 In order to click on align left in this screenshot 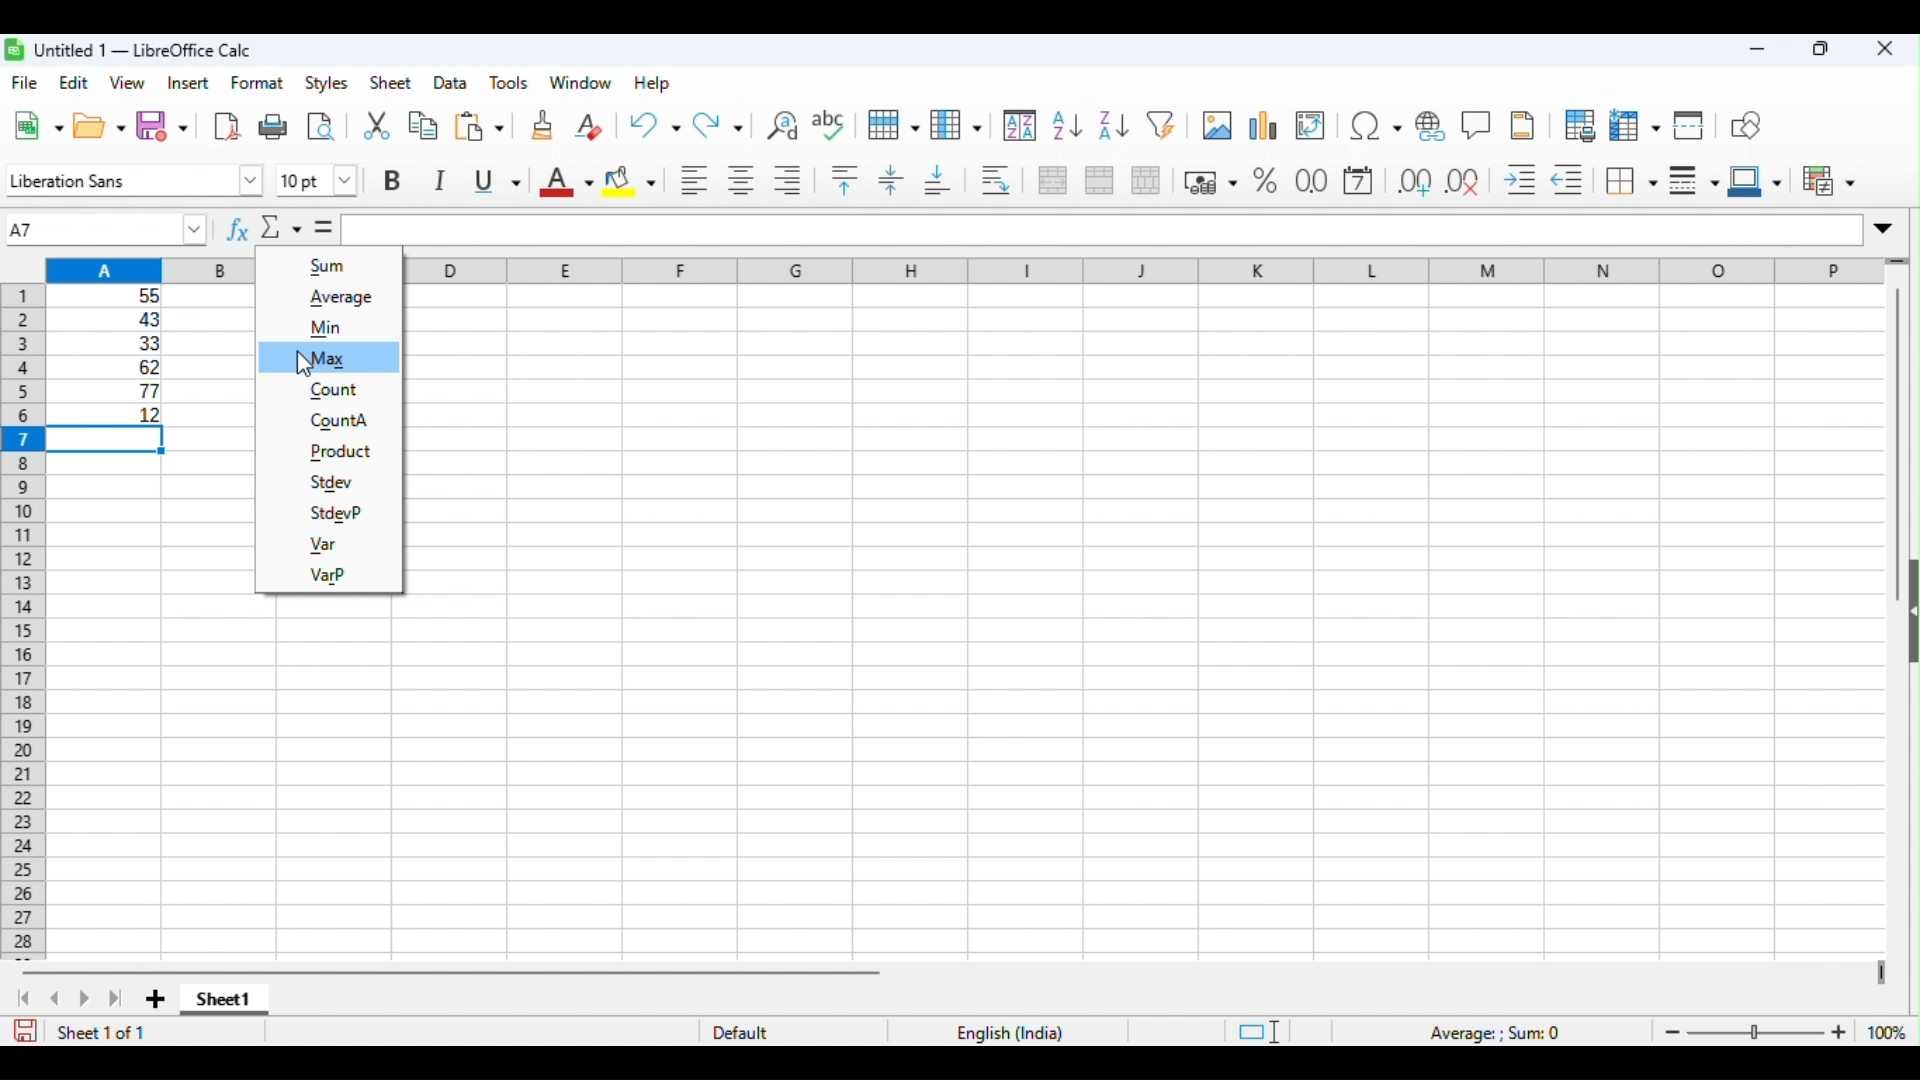, I will do `click(695, 181)`.